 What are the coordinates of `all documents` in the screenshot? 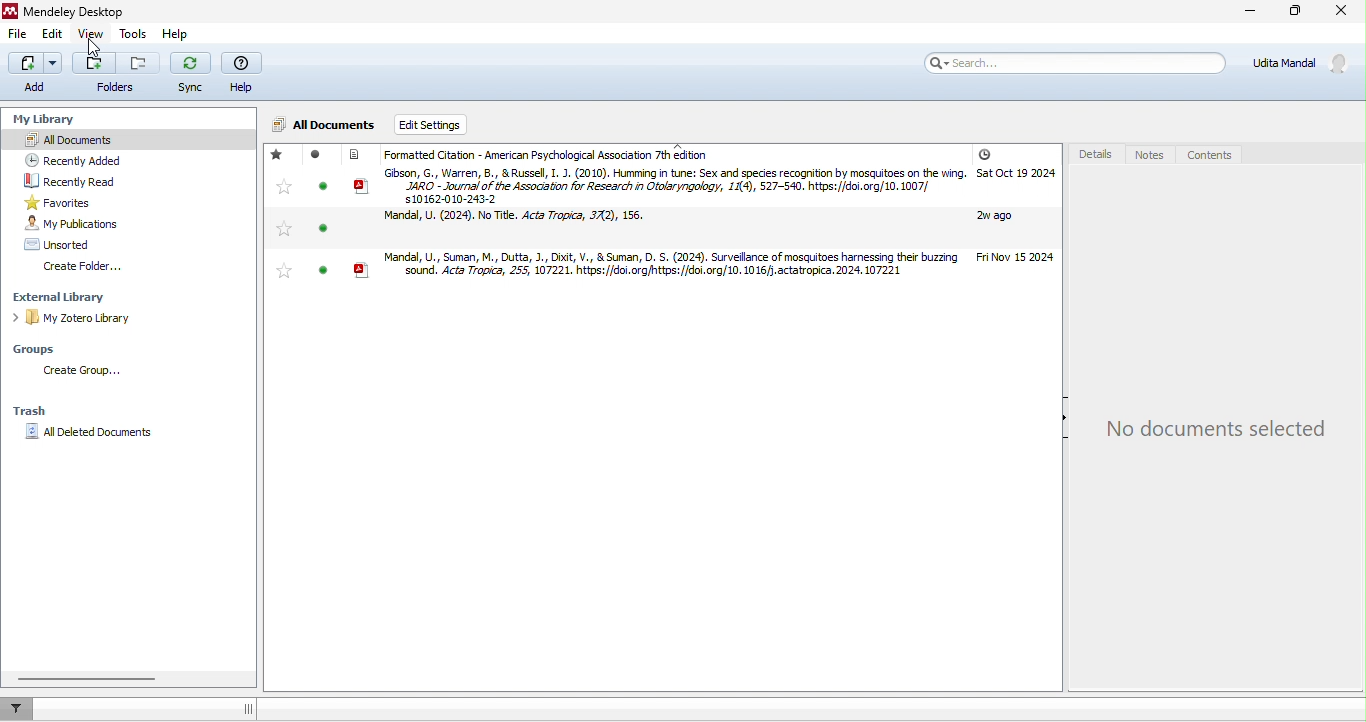 It's located at (100, 138).